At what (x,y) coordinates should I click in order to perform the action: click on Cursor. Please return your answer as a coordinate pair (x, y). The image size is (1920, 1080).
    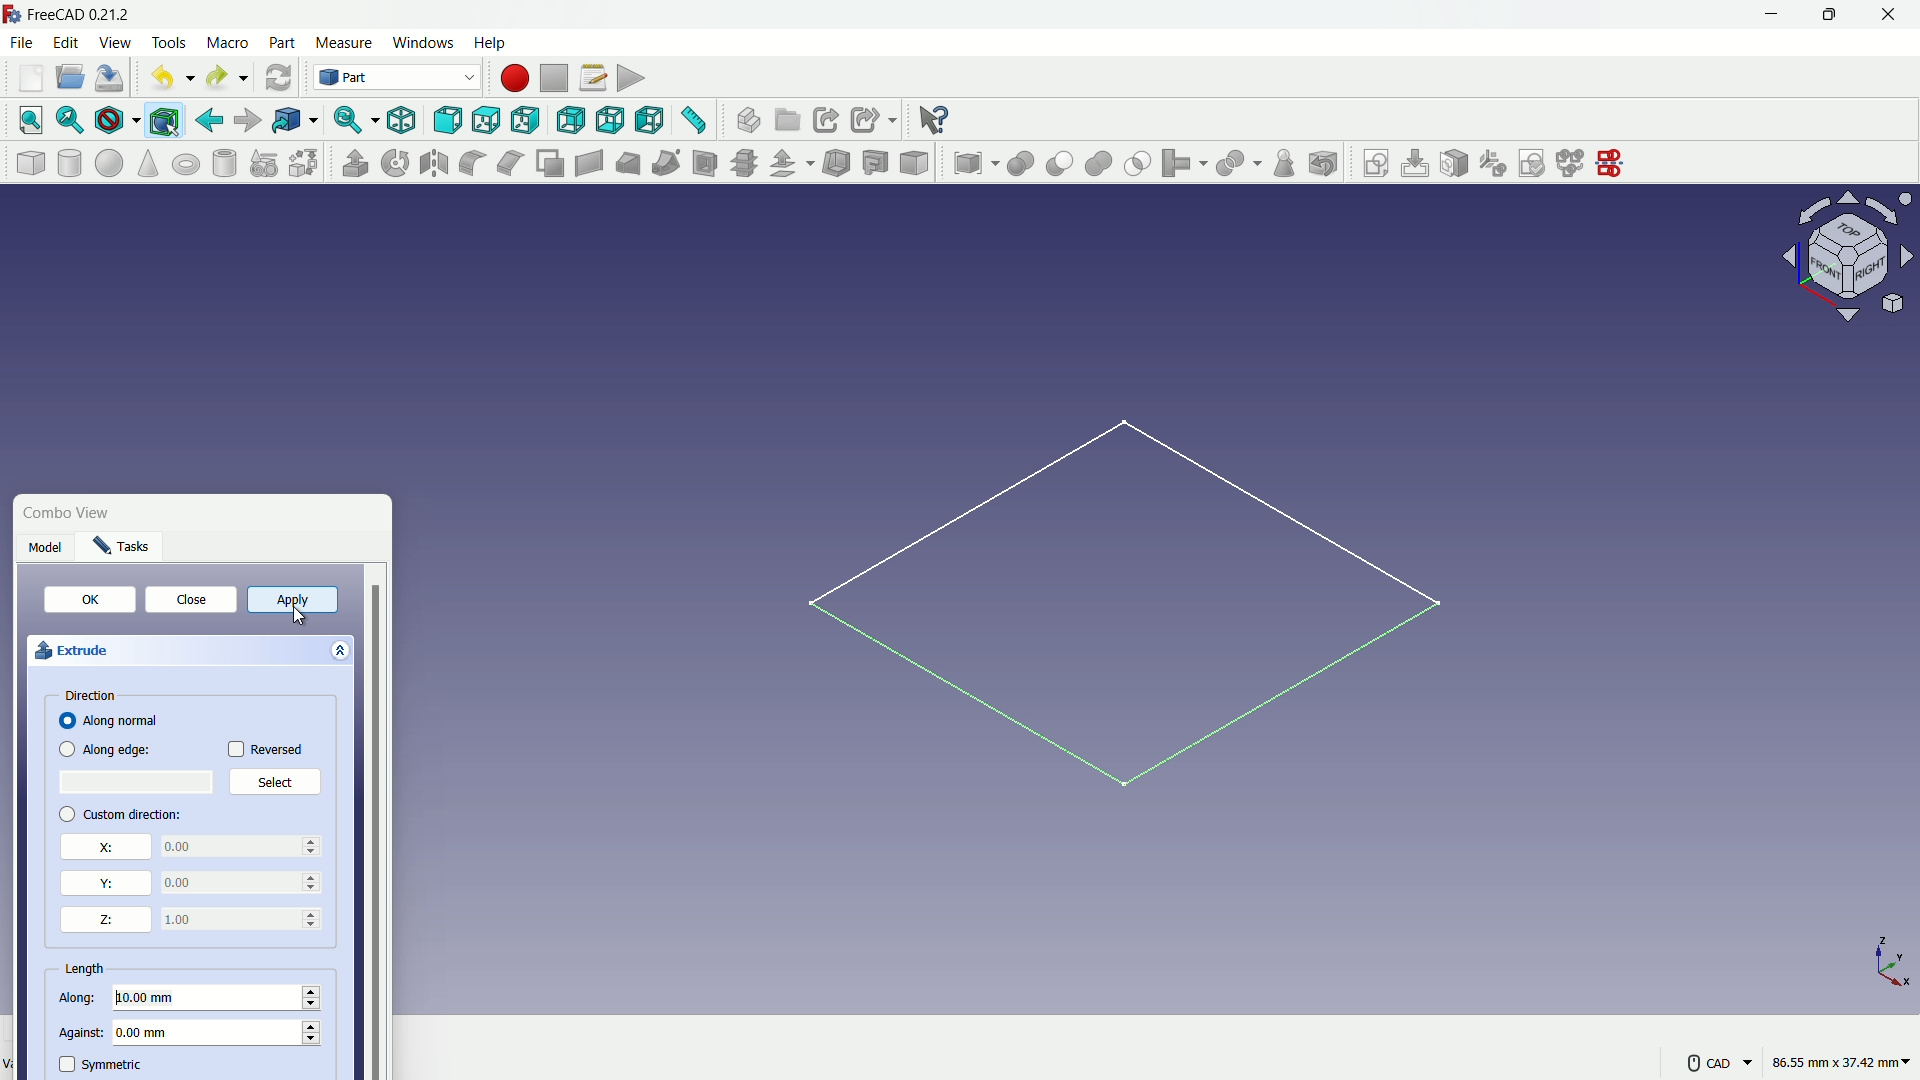
    Looking at the image, I should click on (300, 620).